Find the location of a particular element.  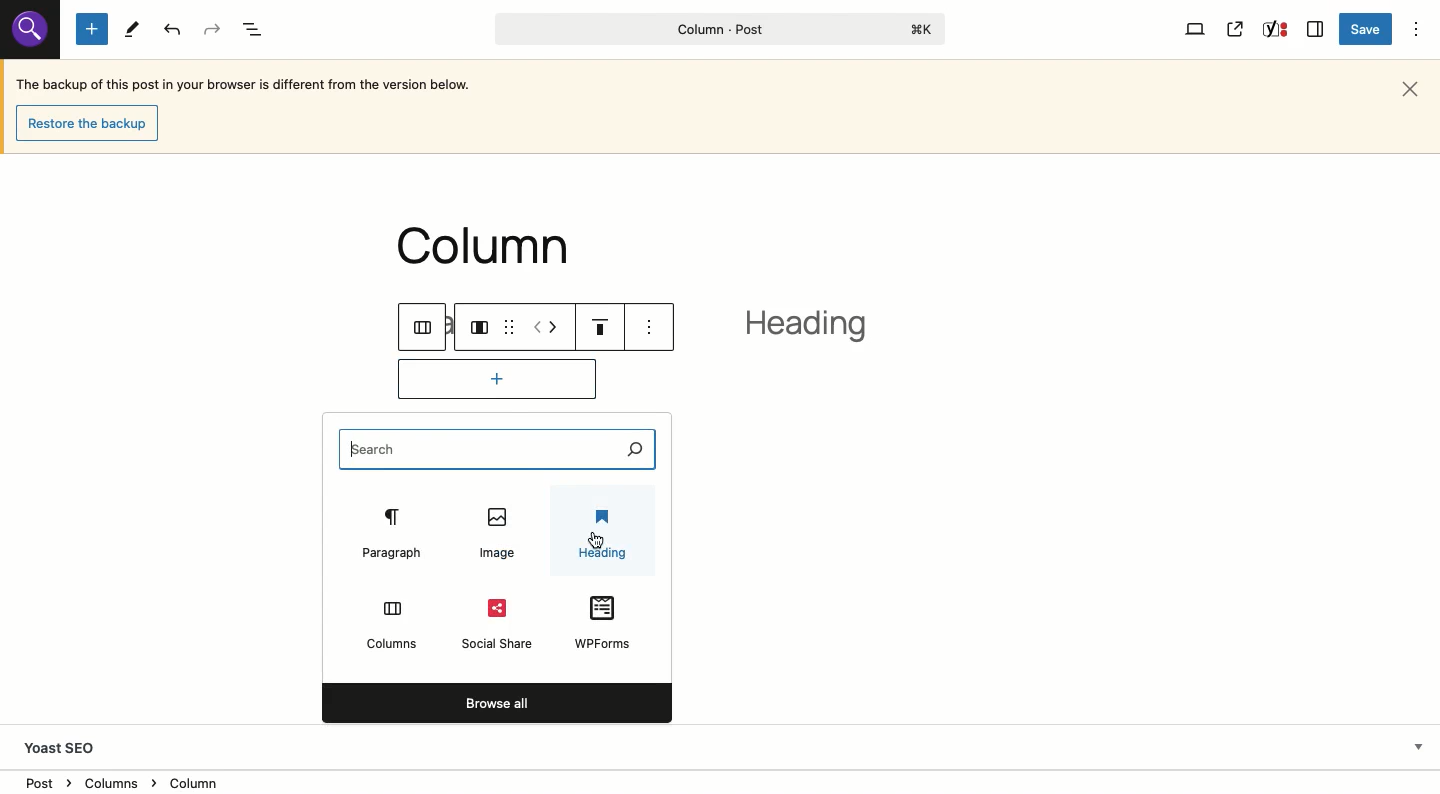

Tools is located at coordinates (132, 30).